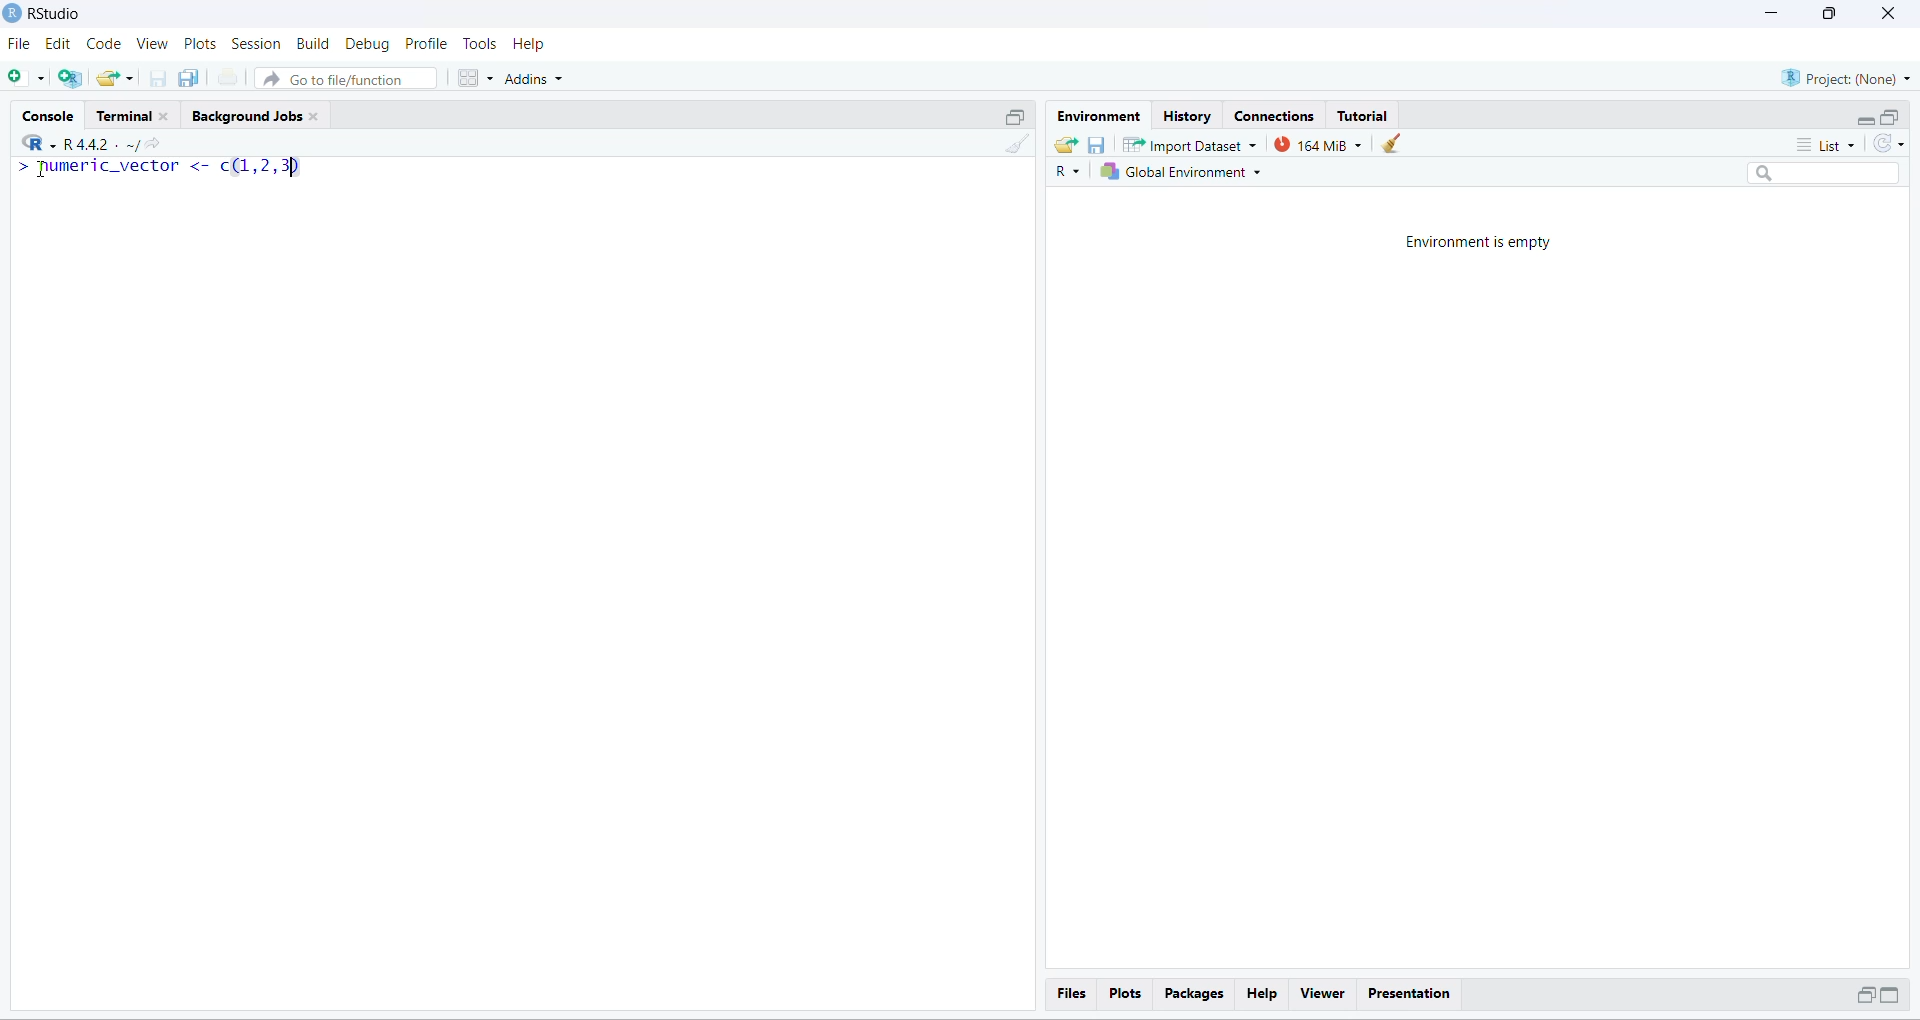 The width and height of the screenshot is (1920, 1020). I want to click on Session, so click(257, 44).